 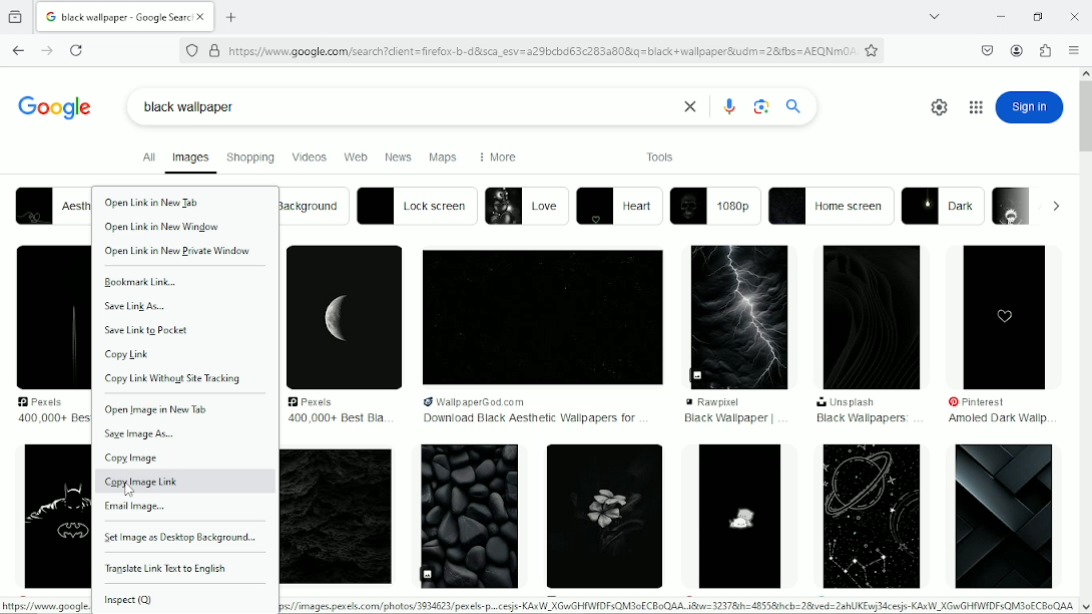 What do you see at coordinates (138, 306) in the screenshot?
I see `save link as` at bounding box center [138, 306].